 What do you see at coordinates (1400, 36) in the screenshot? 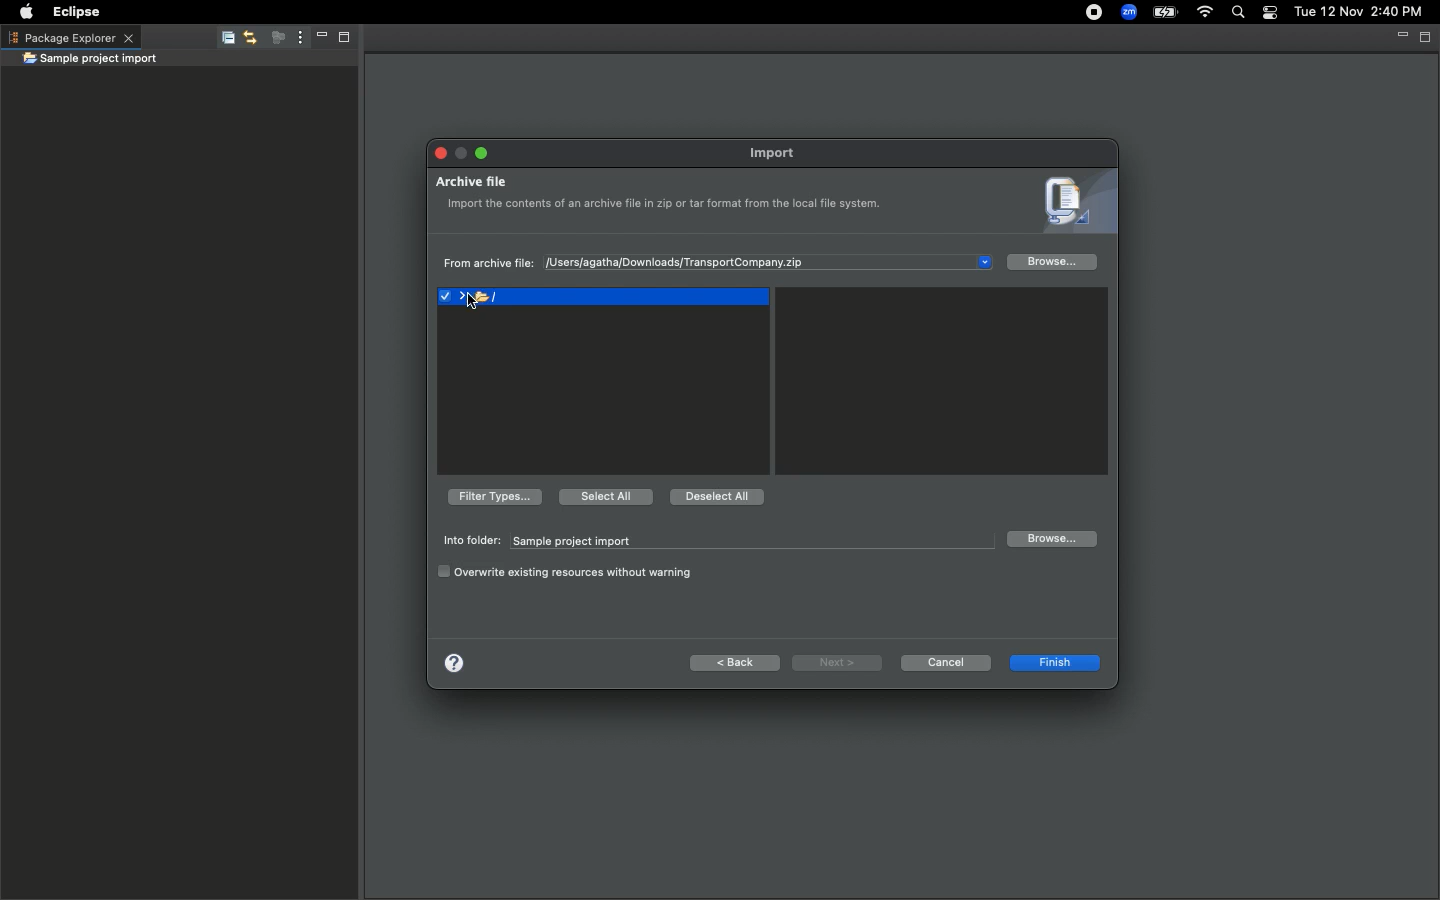
I see `Minimize` at bounding box center [1400, 36].